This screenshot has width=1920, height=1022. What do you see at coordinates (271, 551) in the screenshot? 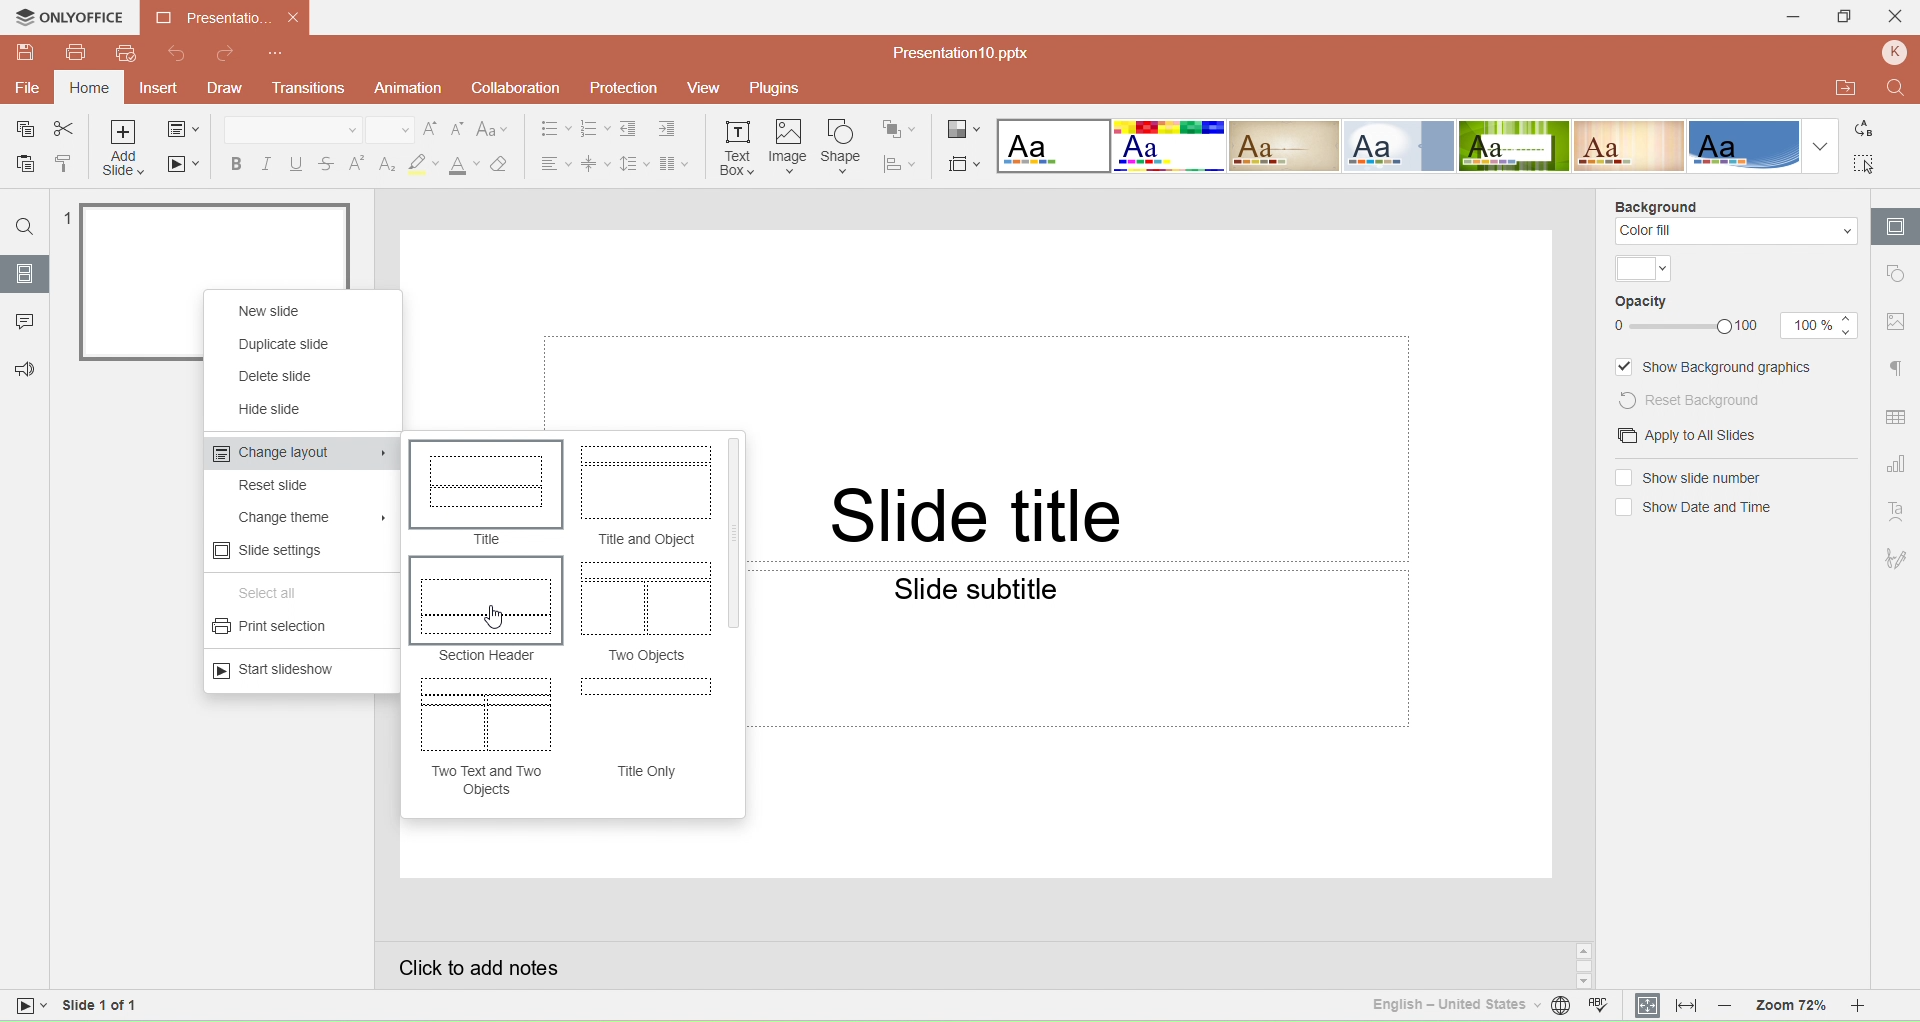
I see `Slide settings` at bounding box center [271, 551].